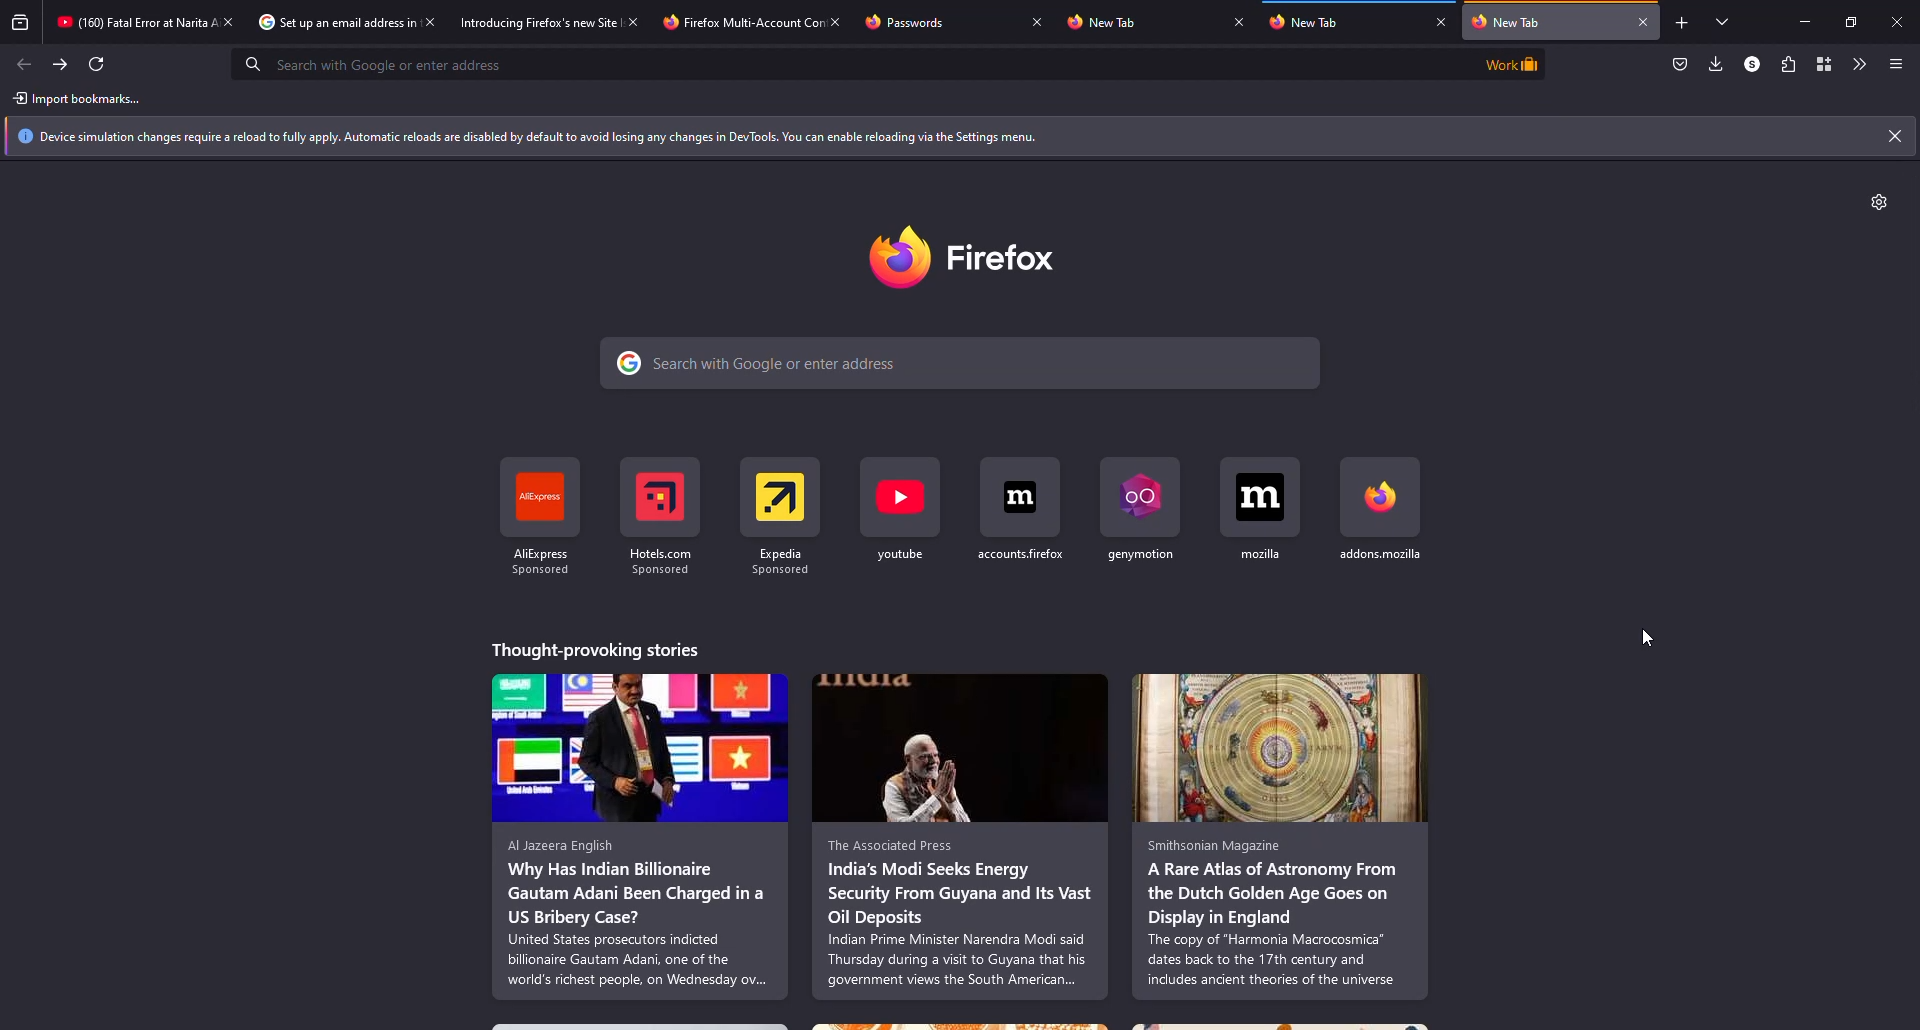  Describe the element at coordinates (730, 24) in the screenshot. I see `tab` at that location.